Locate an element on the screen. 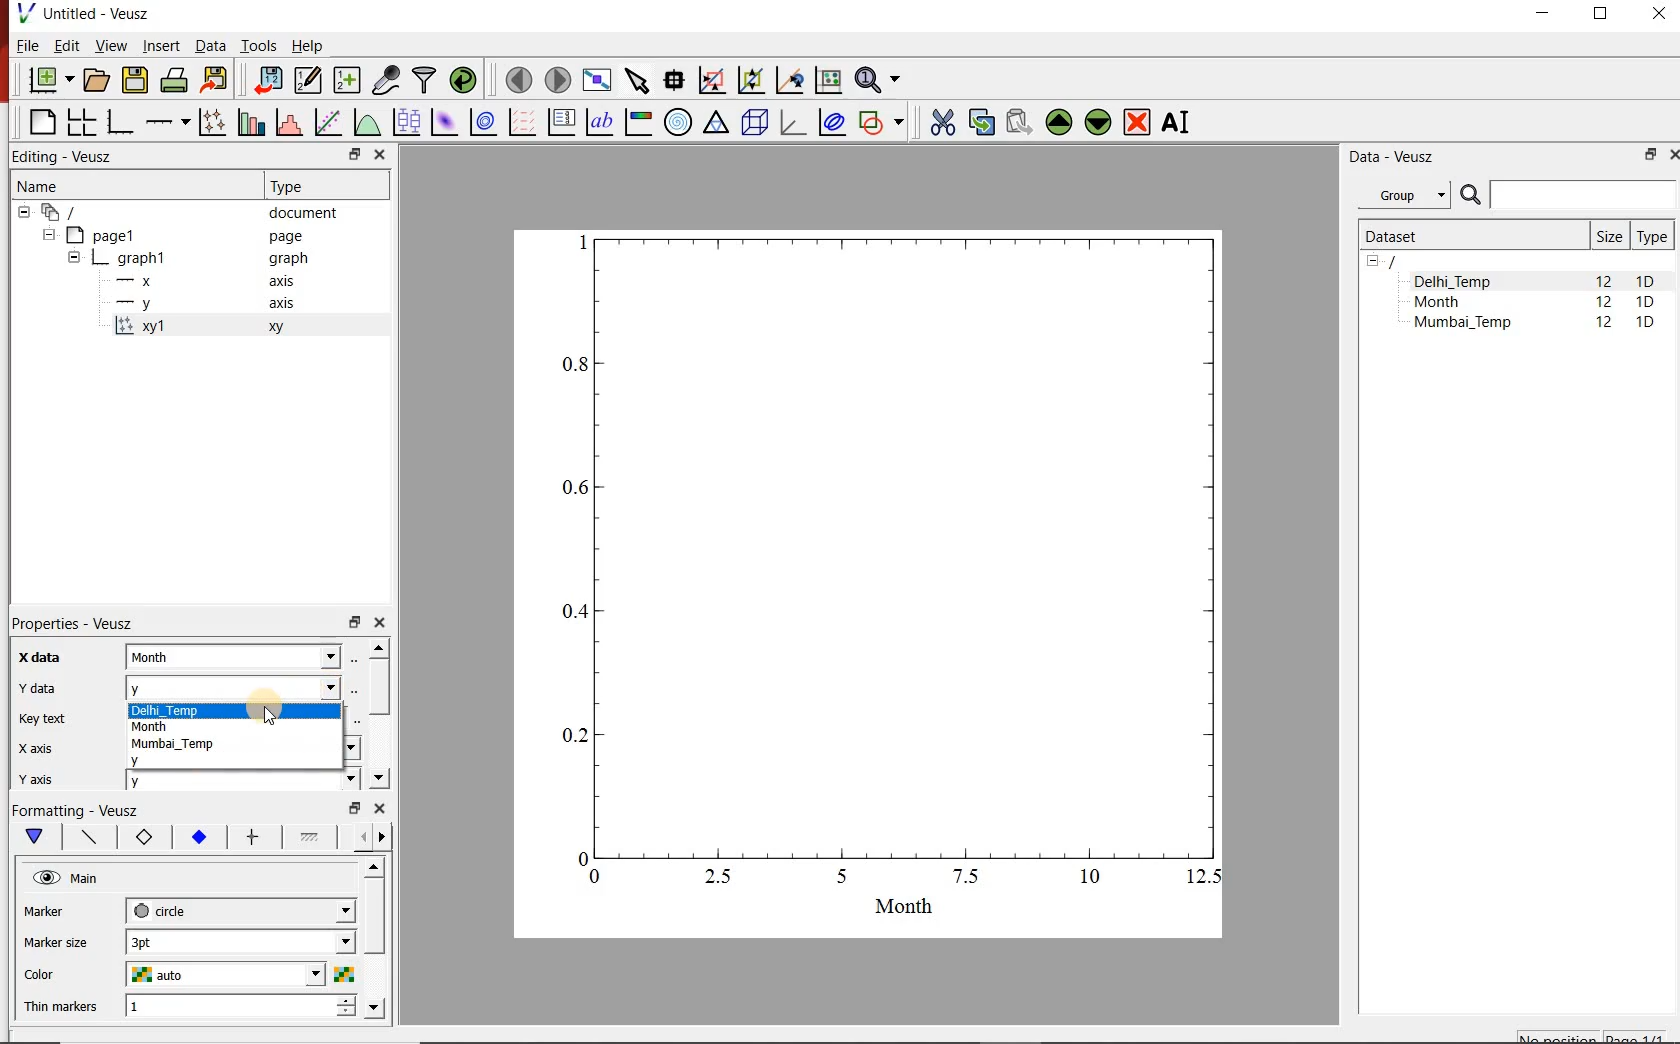 The height and width of the screenshot is (1044, 1680). View is located at coordinates (110, 45).